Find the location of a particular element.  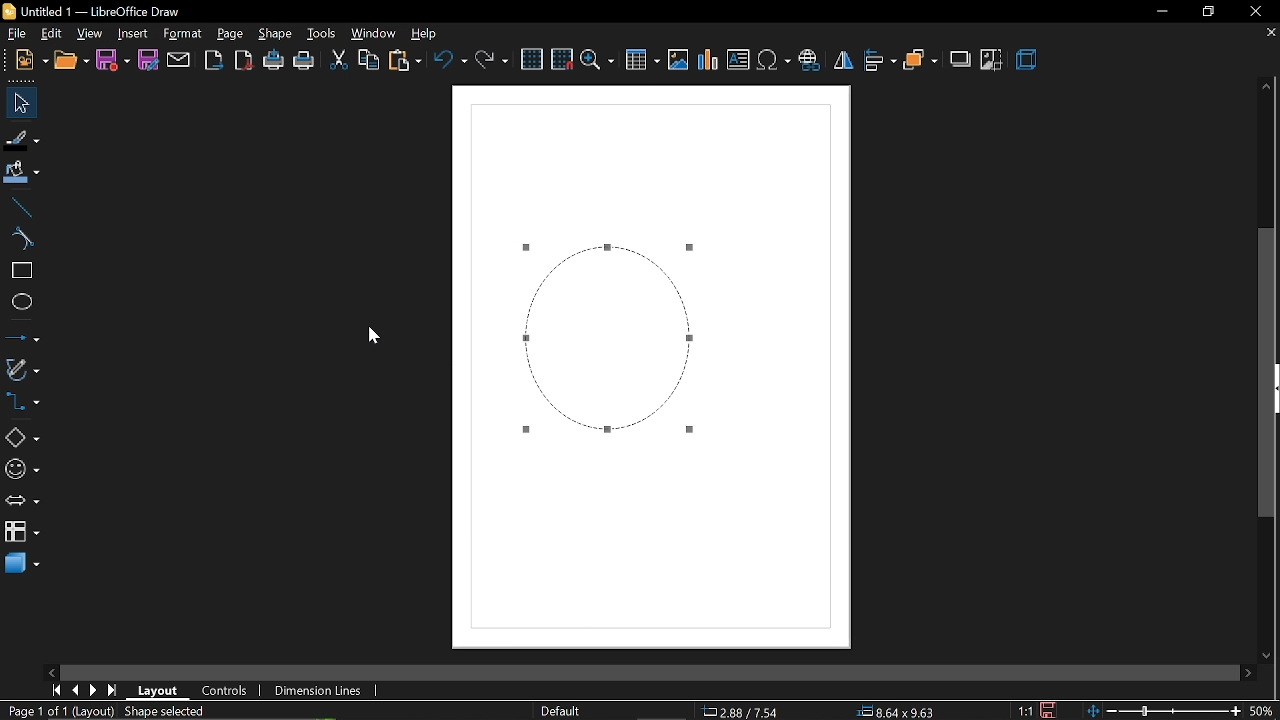

minimize is located at coordinates (1162, 12).